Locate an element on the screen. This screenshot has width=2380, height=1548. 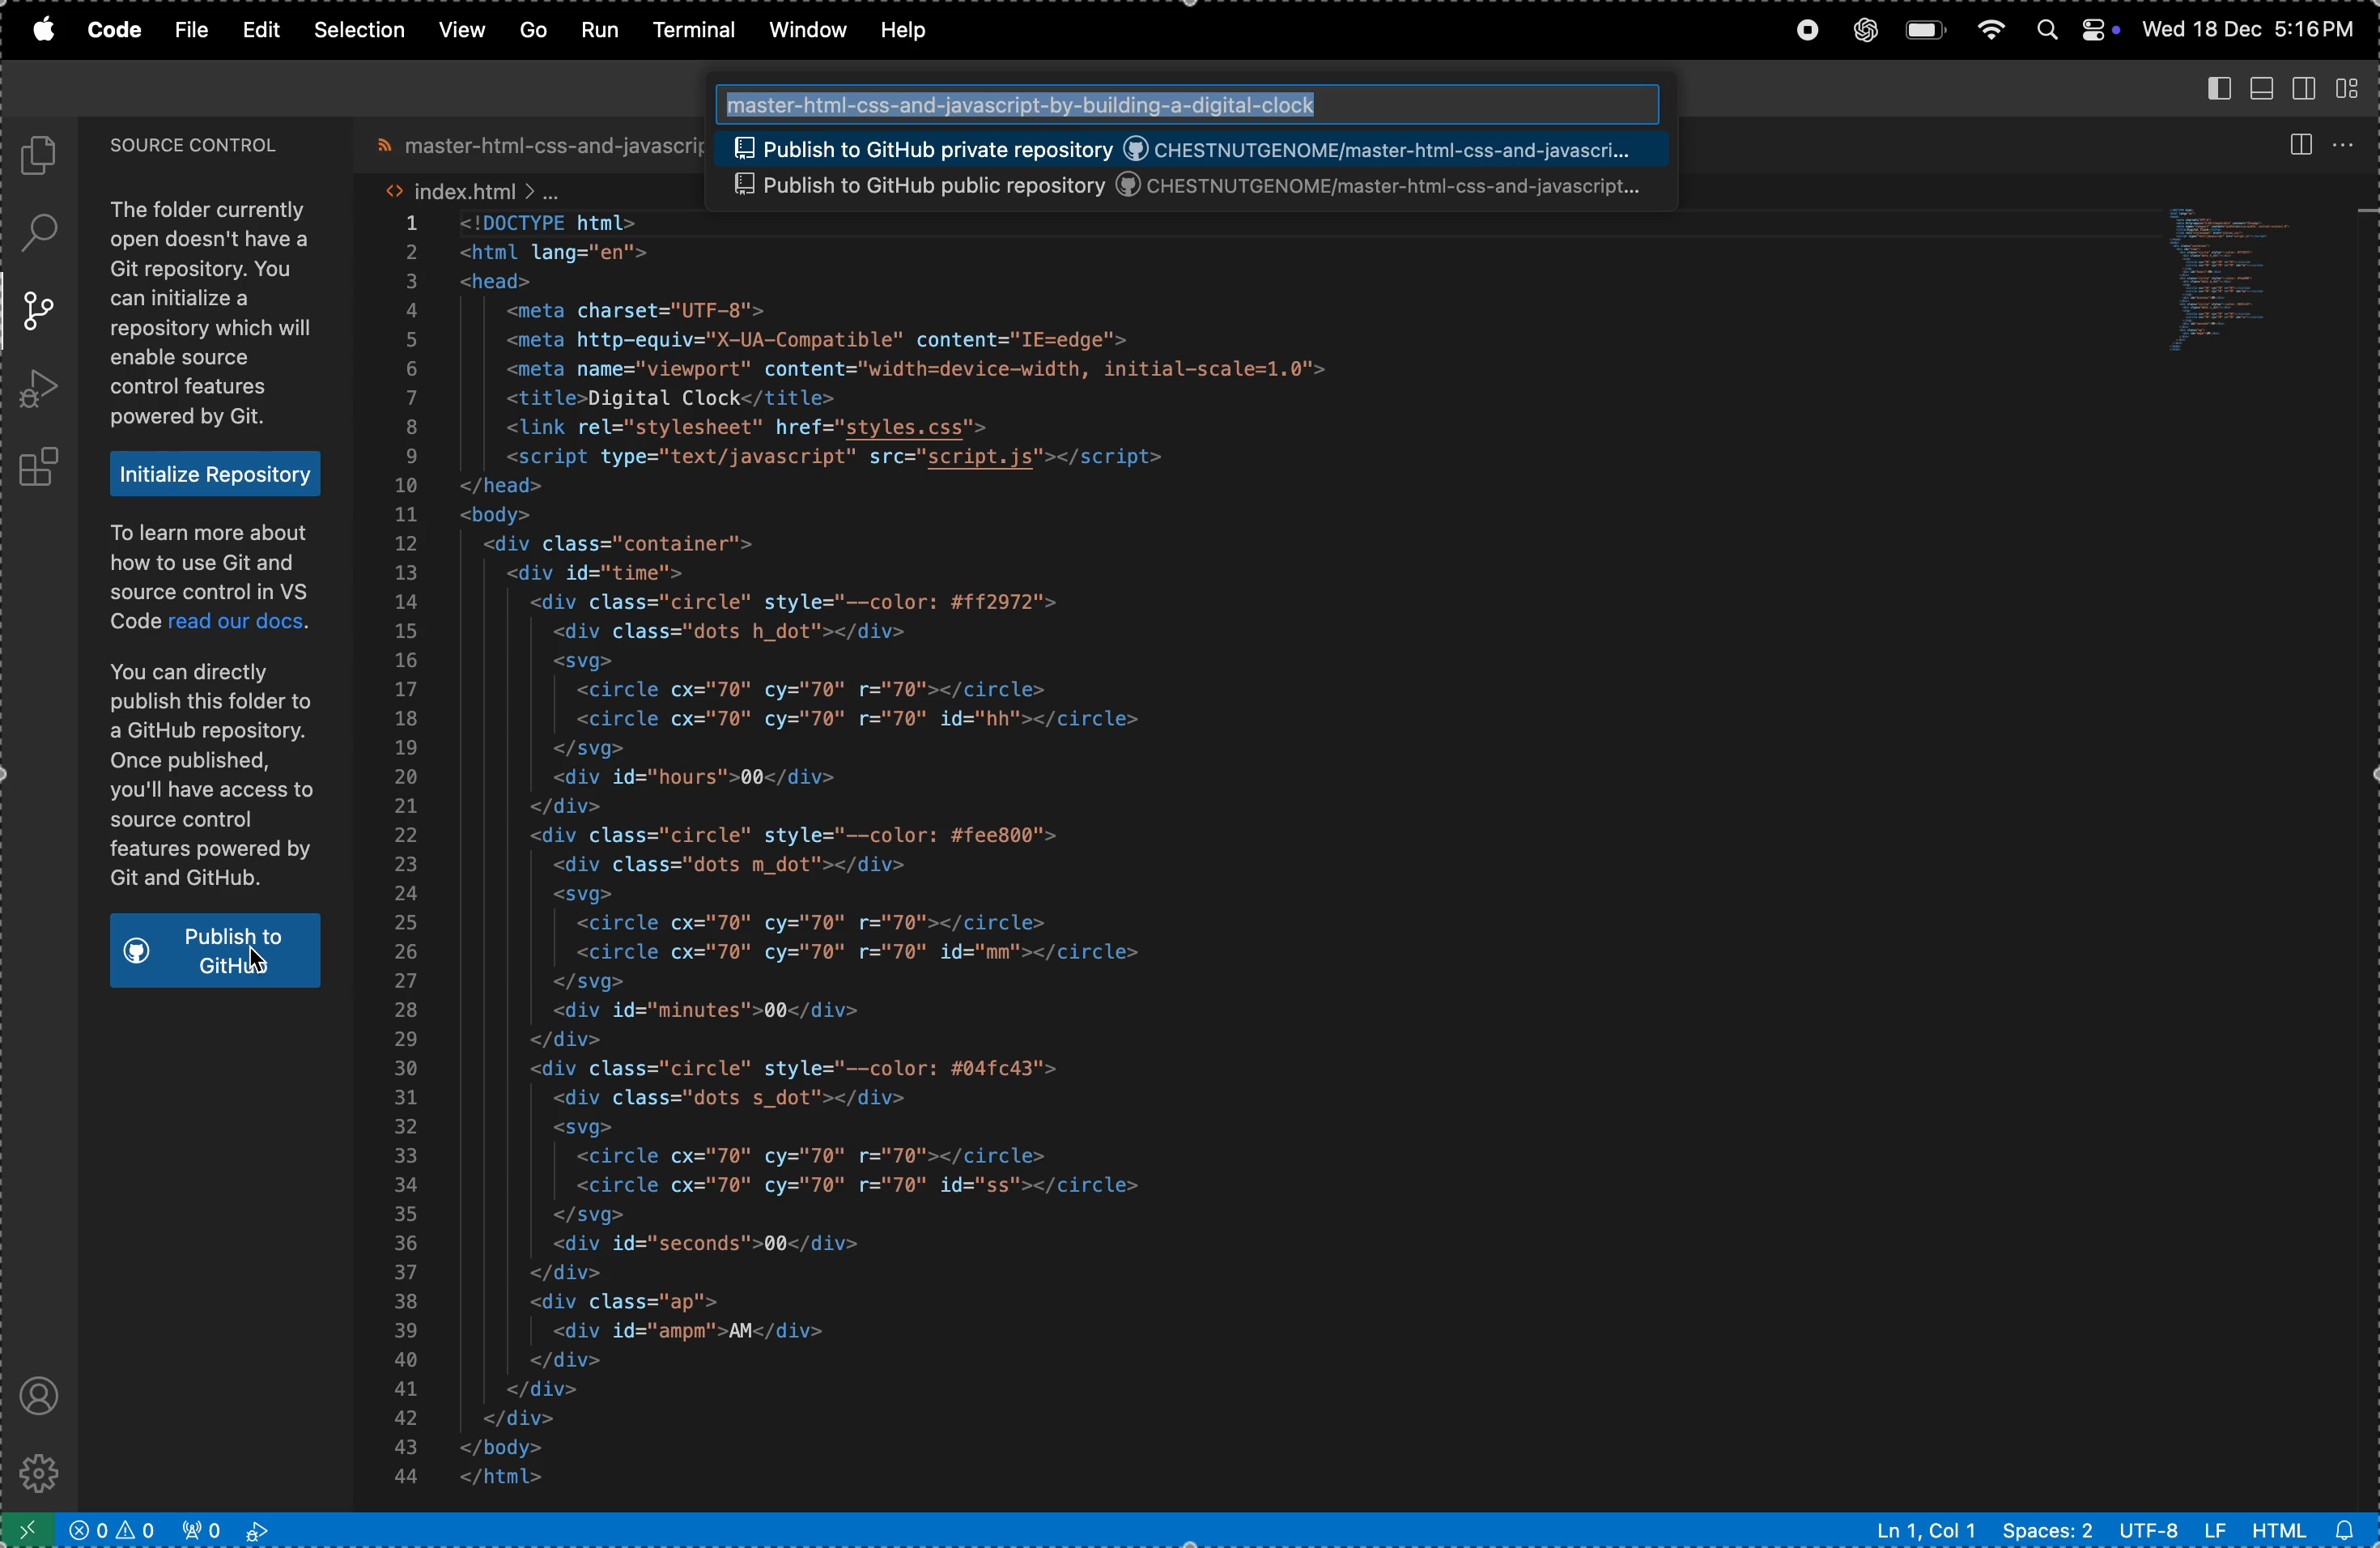
<body> is located at coordinates (502, 517).